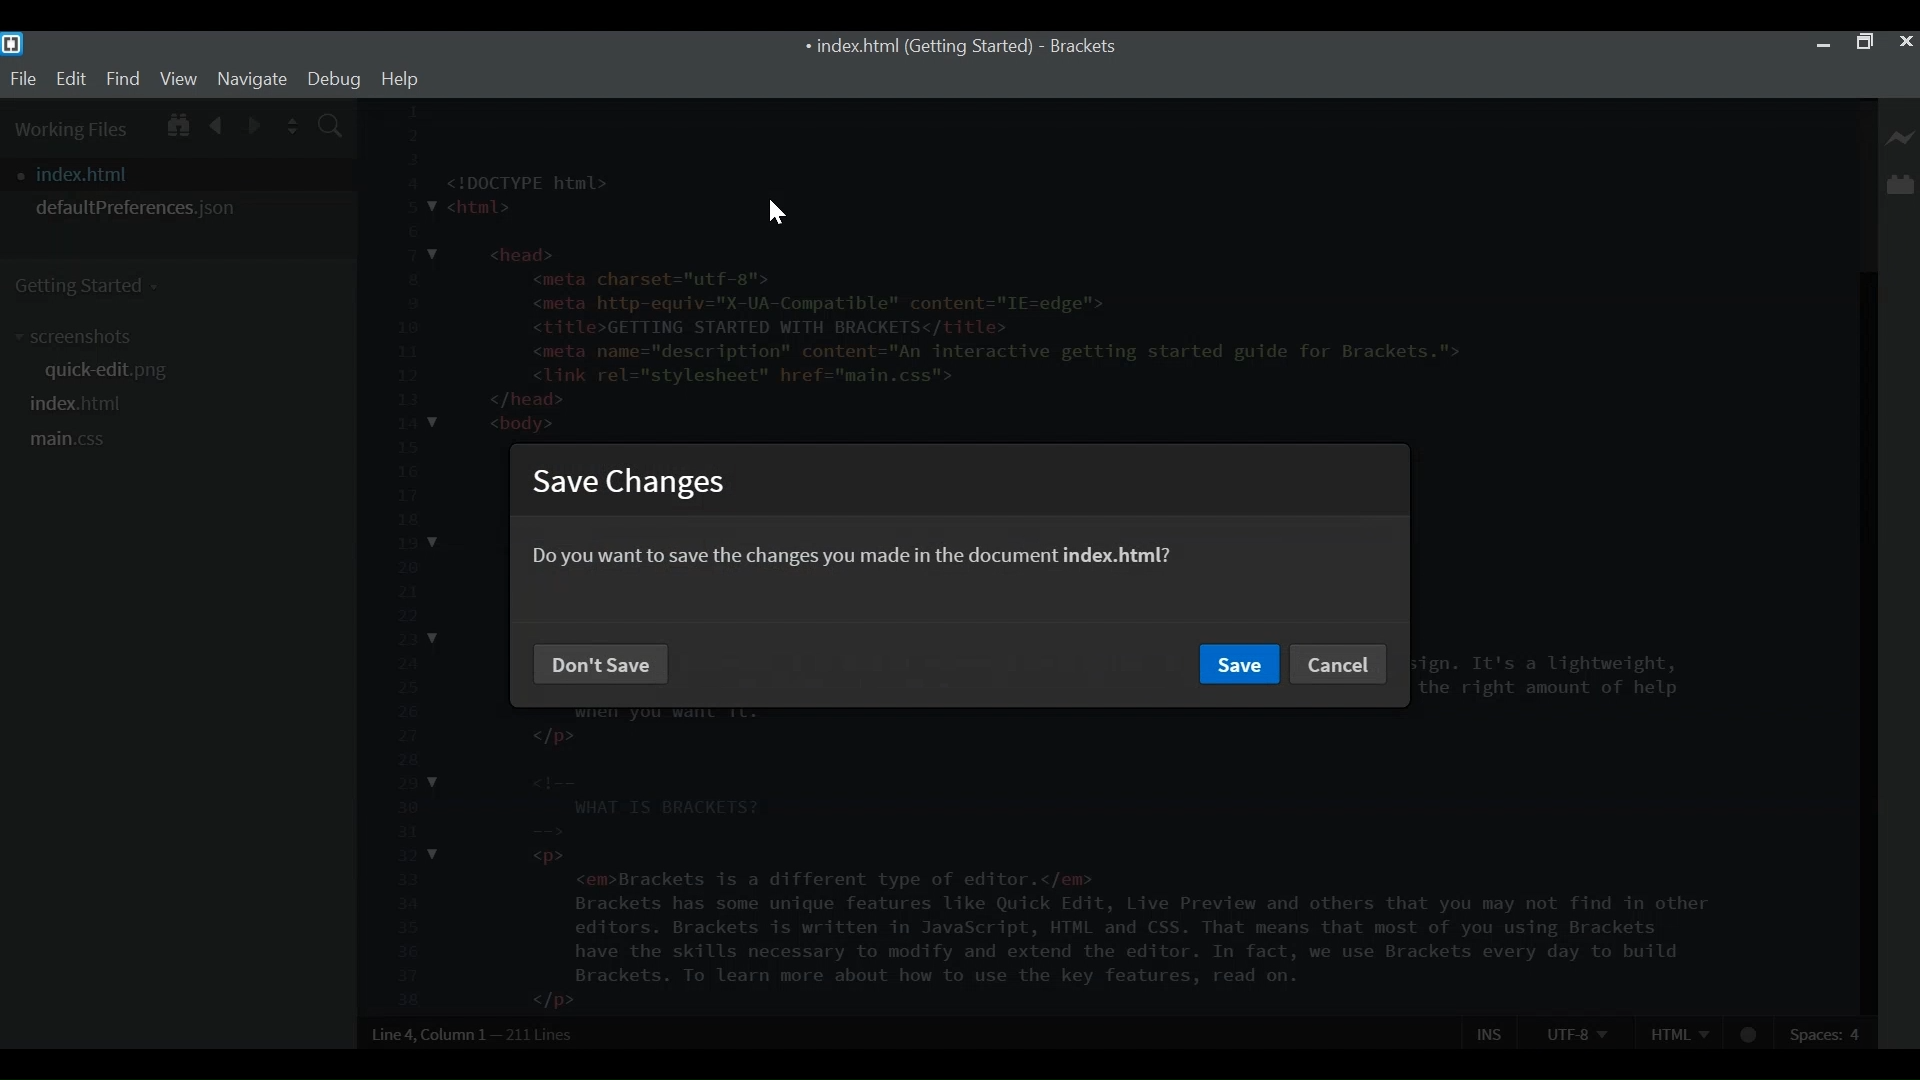 The image size is (1920, 1080). Describe the element at coordinates (1238, 665) in the screenshot. I see `Save` at that location.